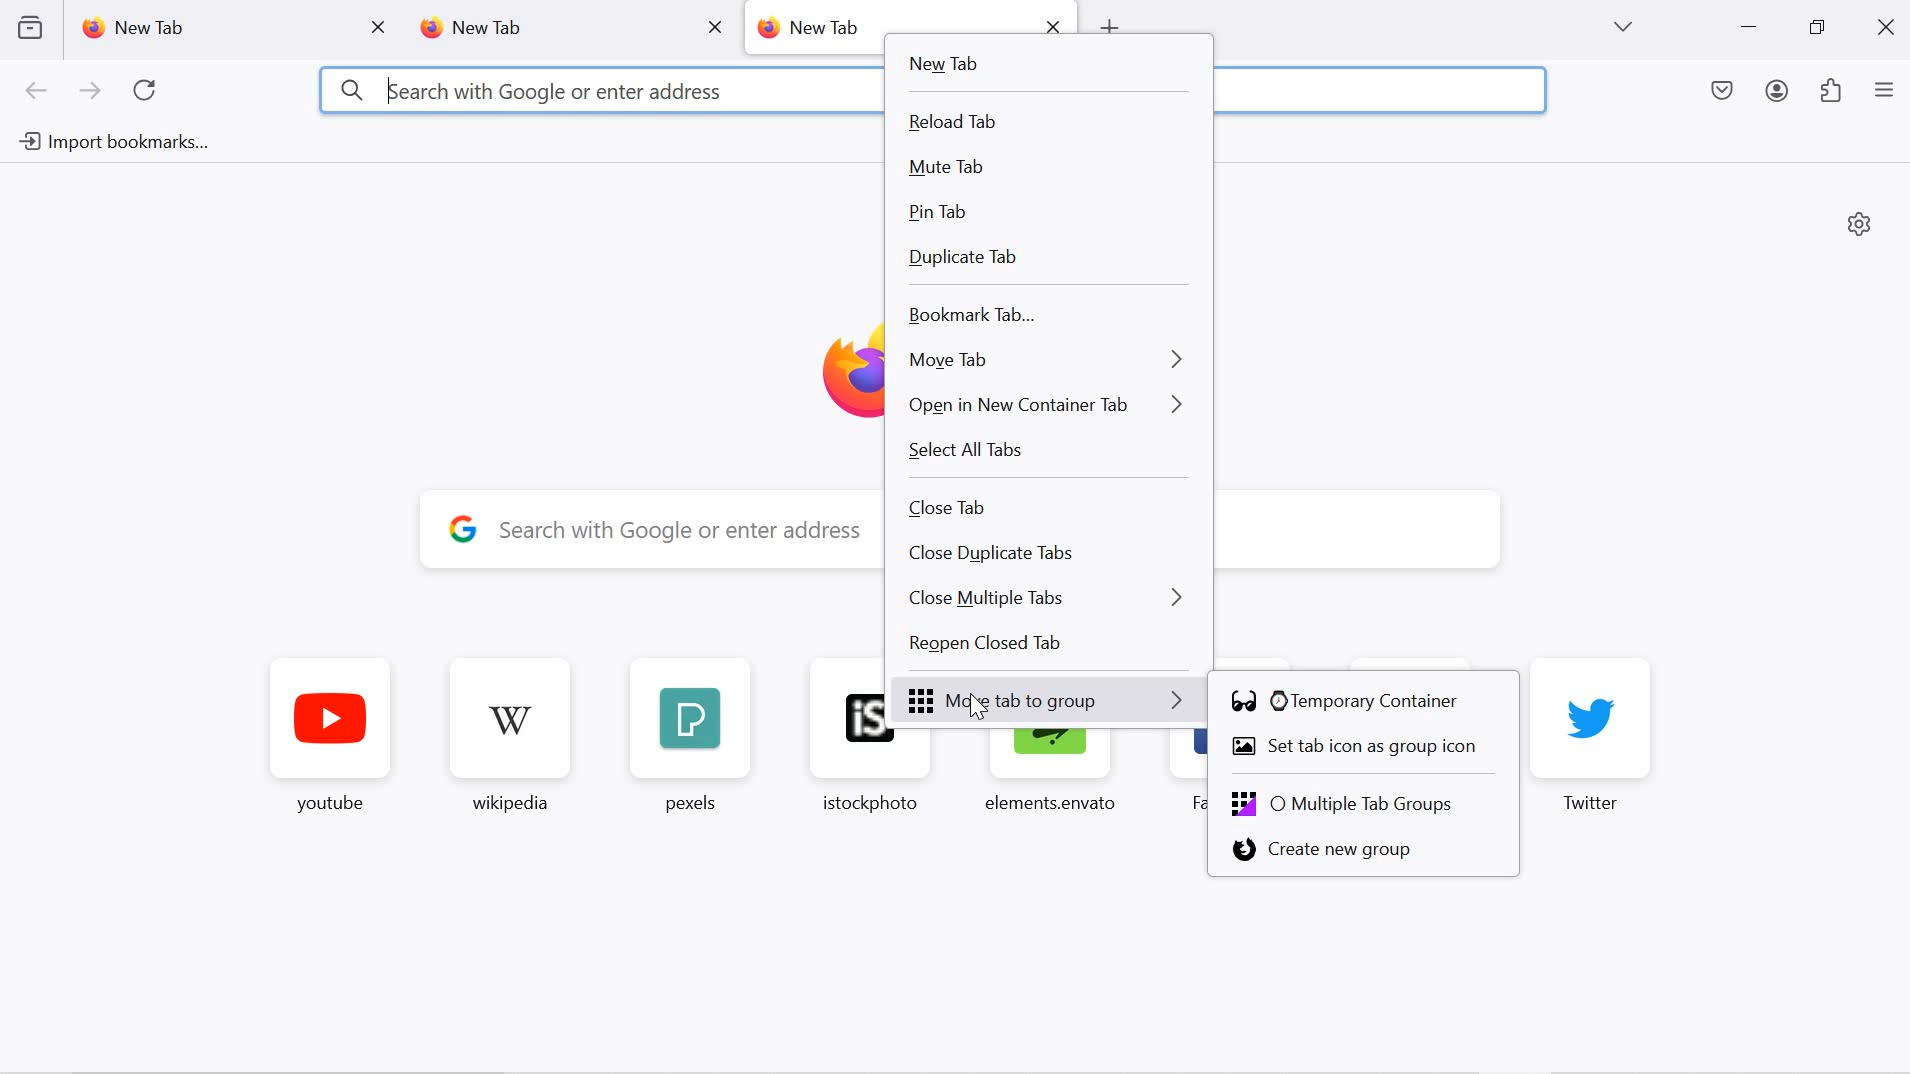  What do you see at coordinates (1816, 28) in the screenshot?
I see `restore down` at bounding box center [1816, 28].